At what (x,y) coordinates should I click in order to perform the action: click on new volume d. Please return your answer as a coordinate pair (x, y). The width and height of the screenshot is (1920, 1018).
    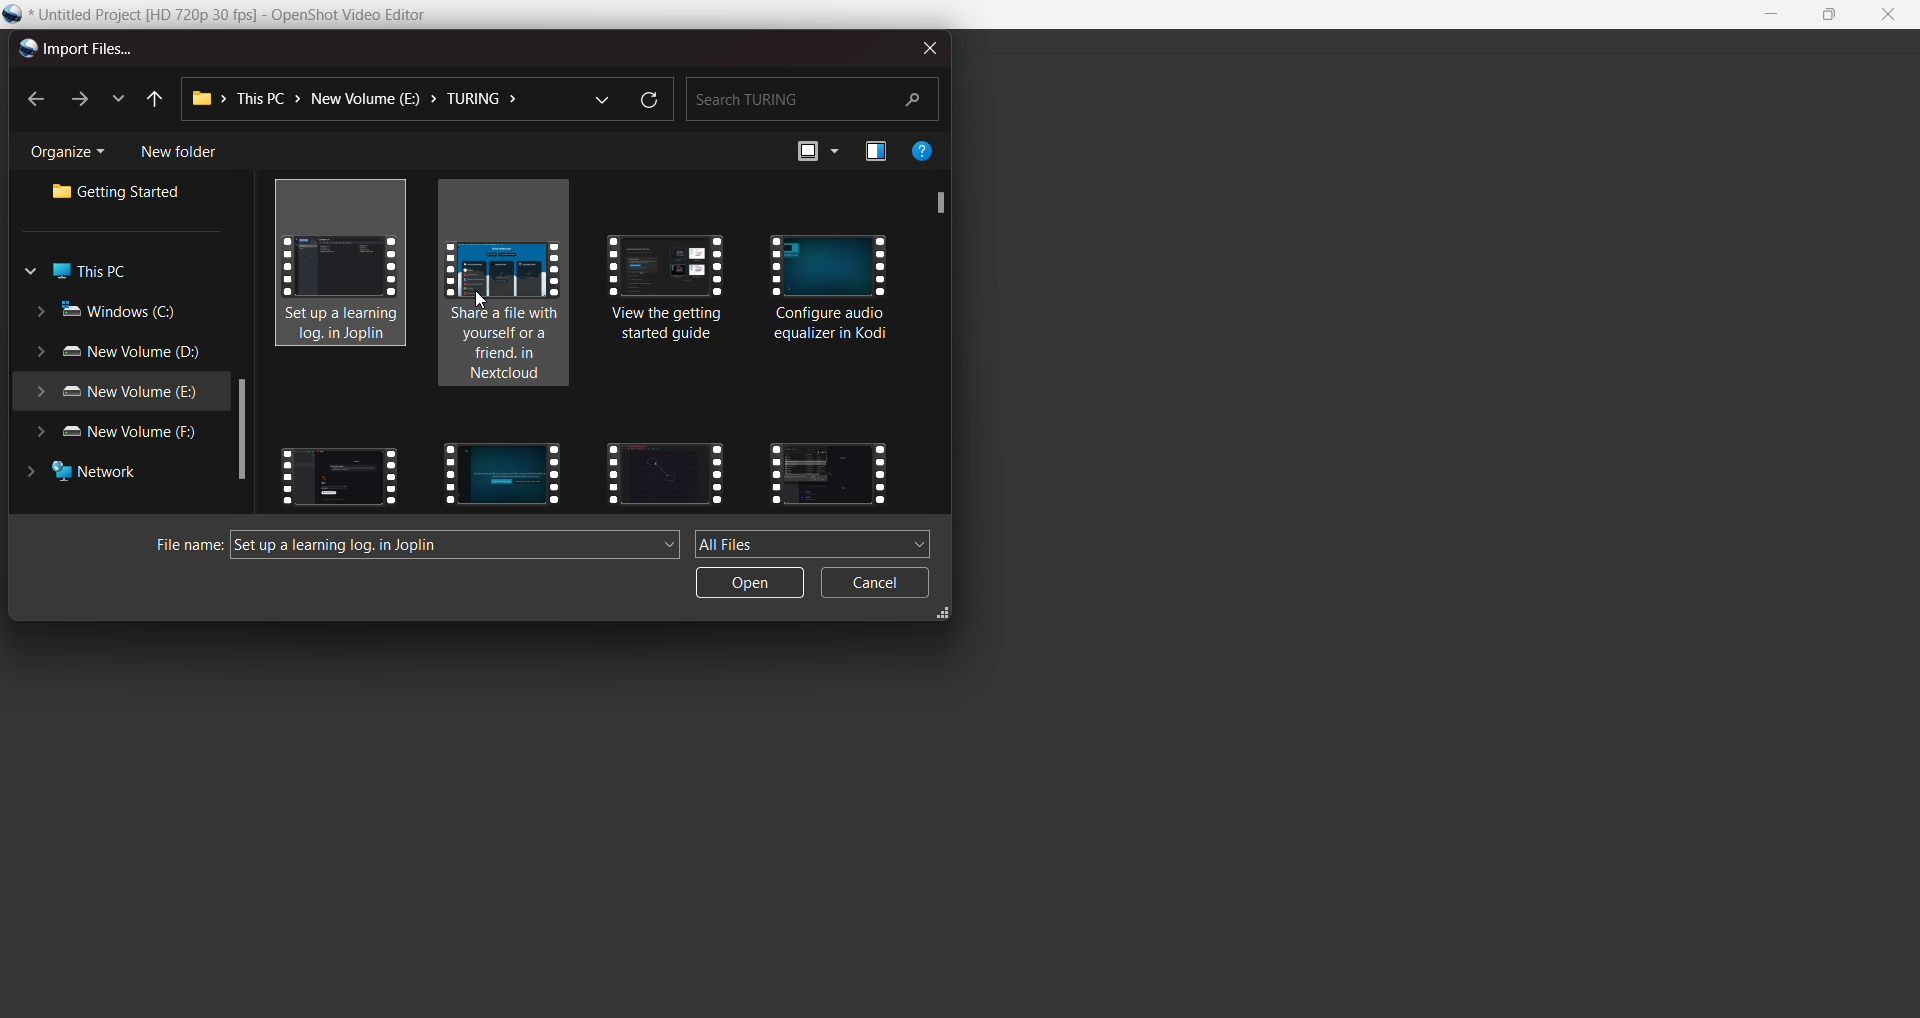
    Looking at the image, I should click on (123, 354).